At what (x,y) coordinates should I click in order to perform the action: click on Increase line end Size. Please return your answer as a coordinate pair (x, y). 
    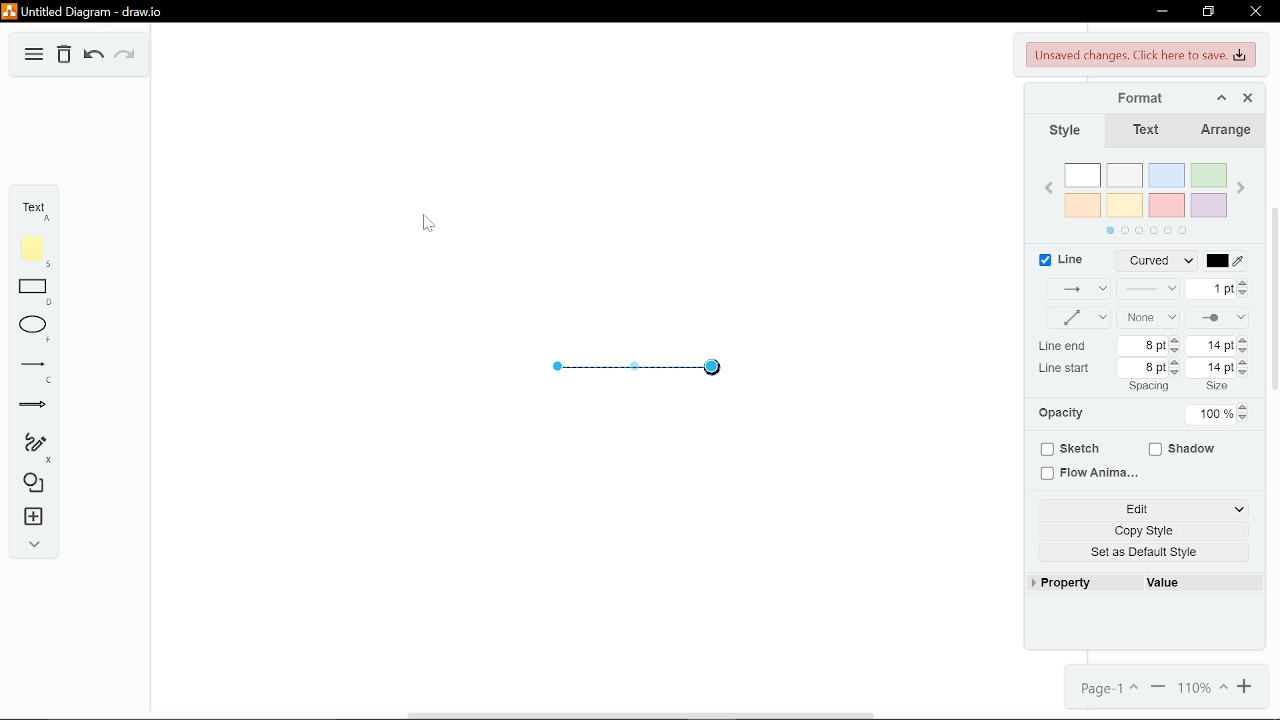
    Looking at the image, I should click on (1244, 340).